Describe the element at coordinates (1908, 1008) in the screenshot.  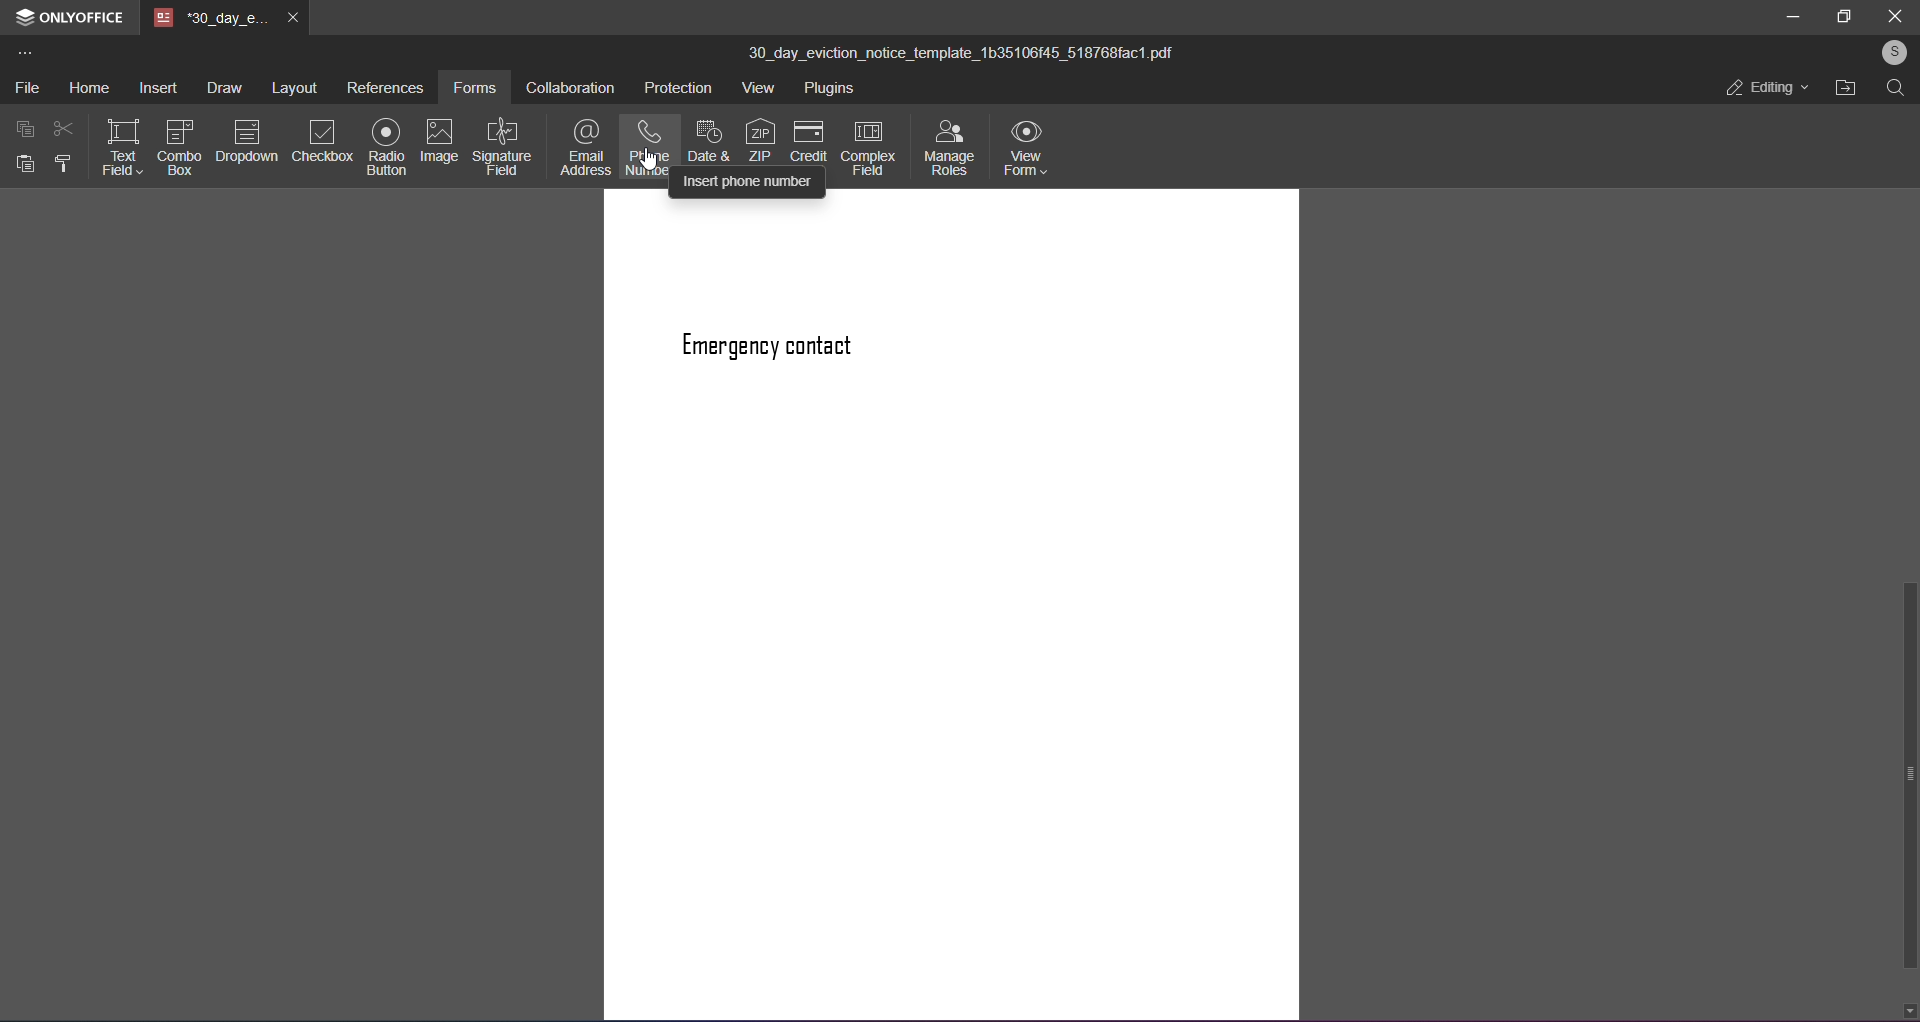
I see `down` at that location.